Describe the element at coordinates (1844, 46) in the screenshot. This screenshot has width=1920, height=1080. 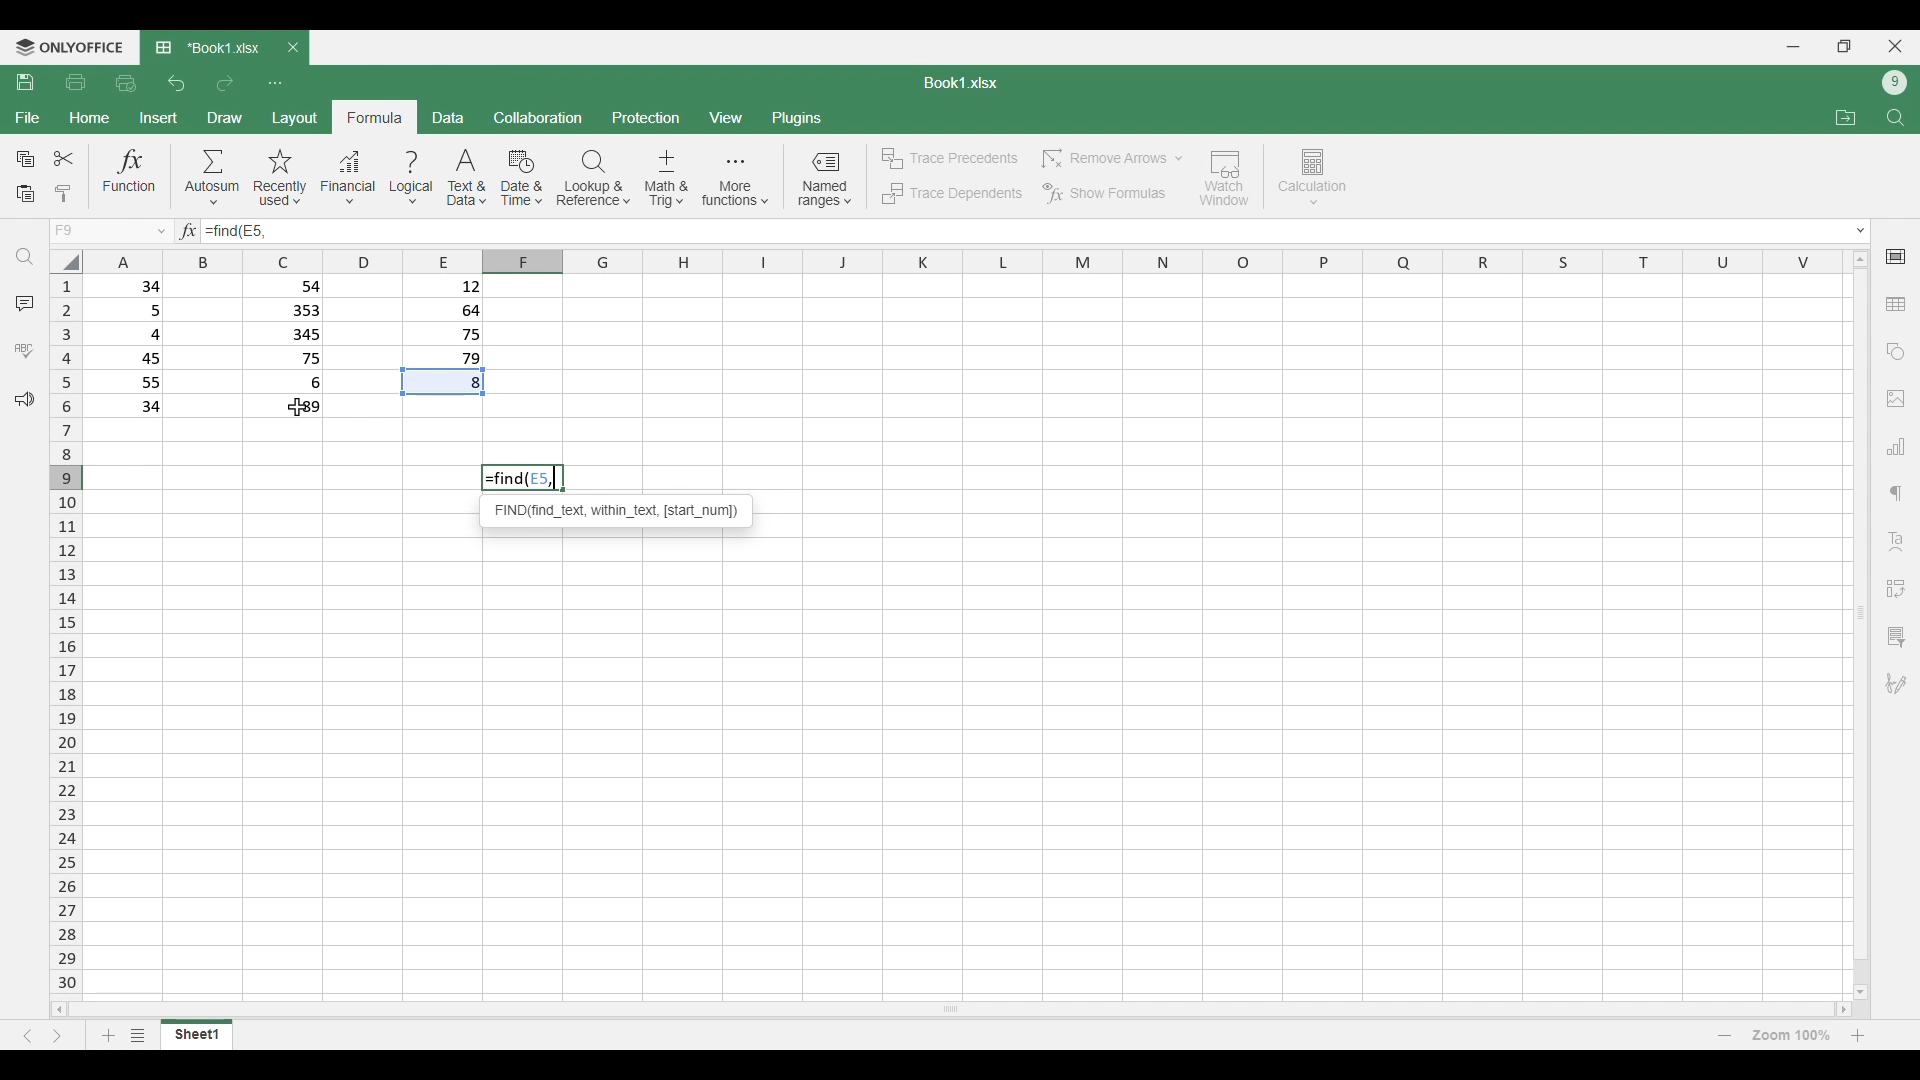
I see `Show in smaller tab` at that location.